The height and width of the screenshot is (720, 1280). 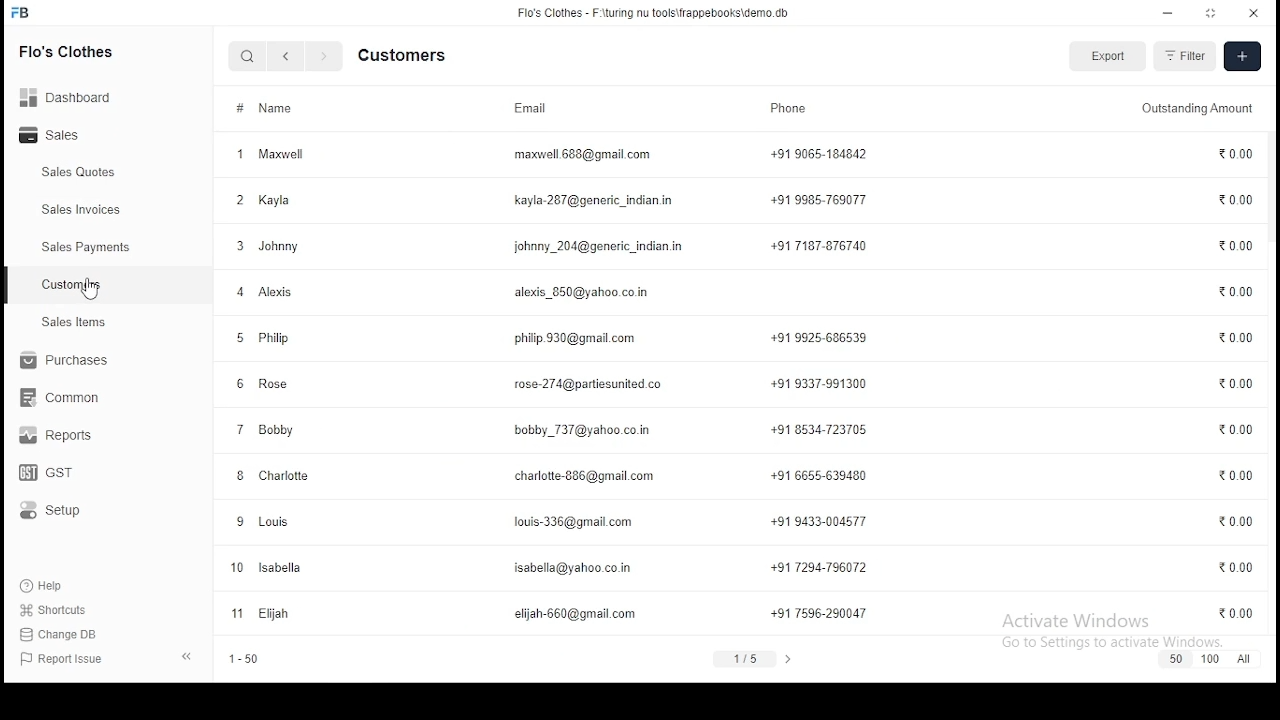 I want to click on 0.00, so click(x=1230, y=199).